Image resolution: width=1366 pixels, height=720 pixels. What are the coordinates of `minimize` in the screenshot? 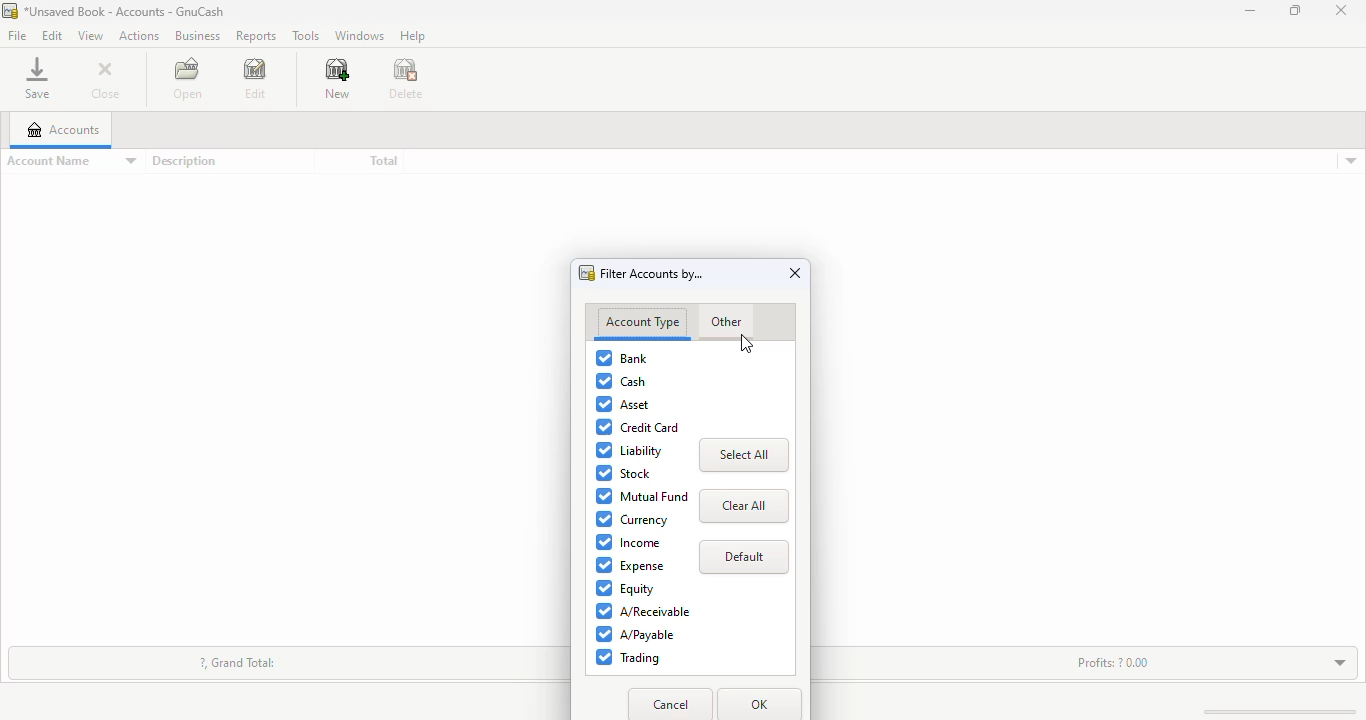 It's located at (1250, 10).